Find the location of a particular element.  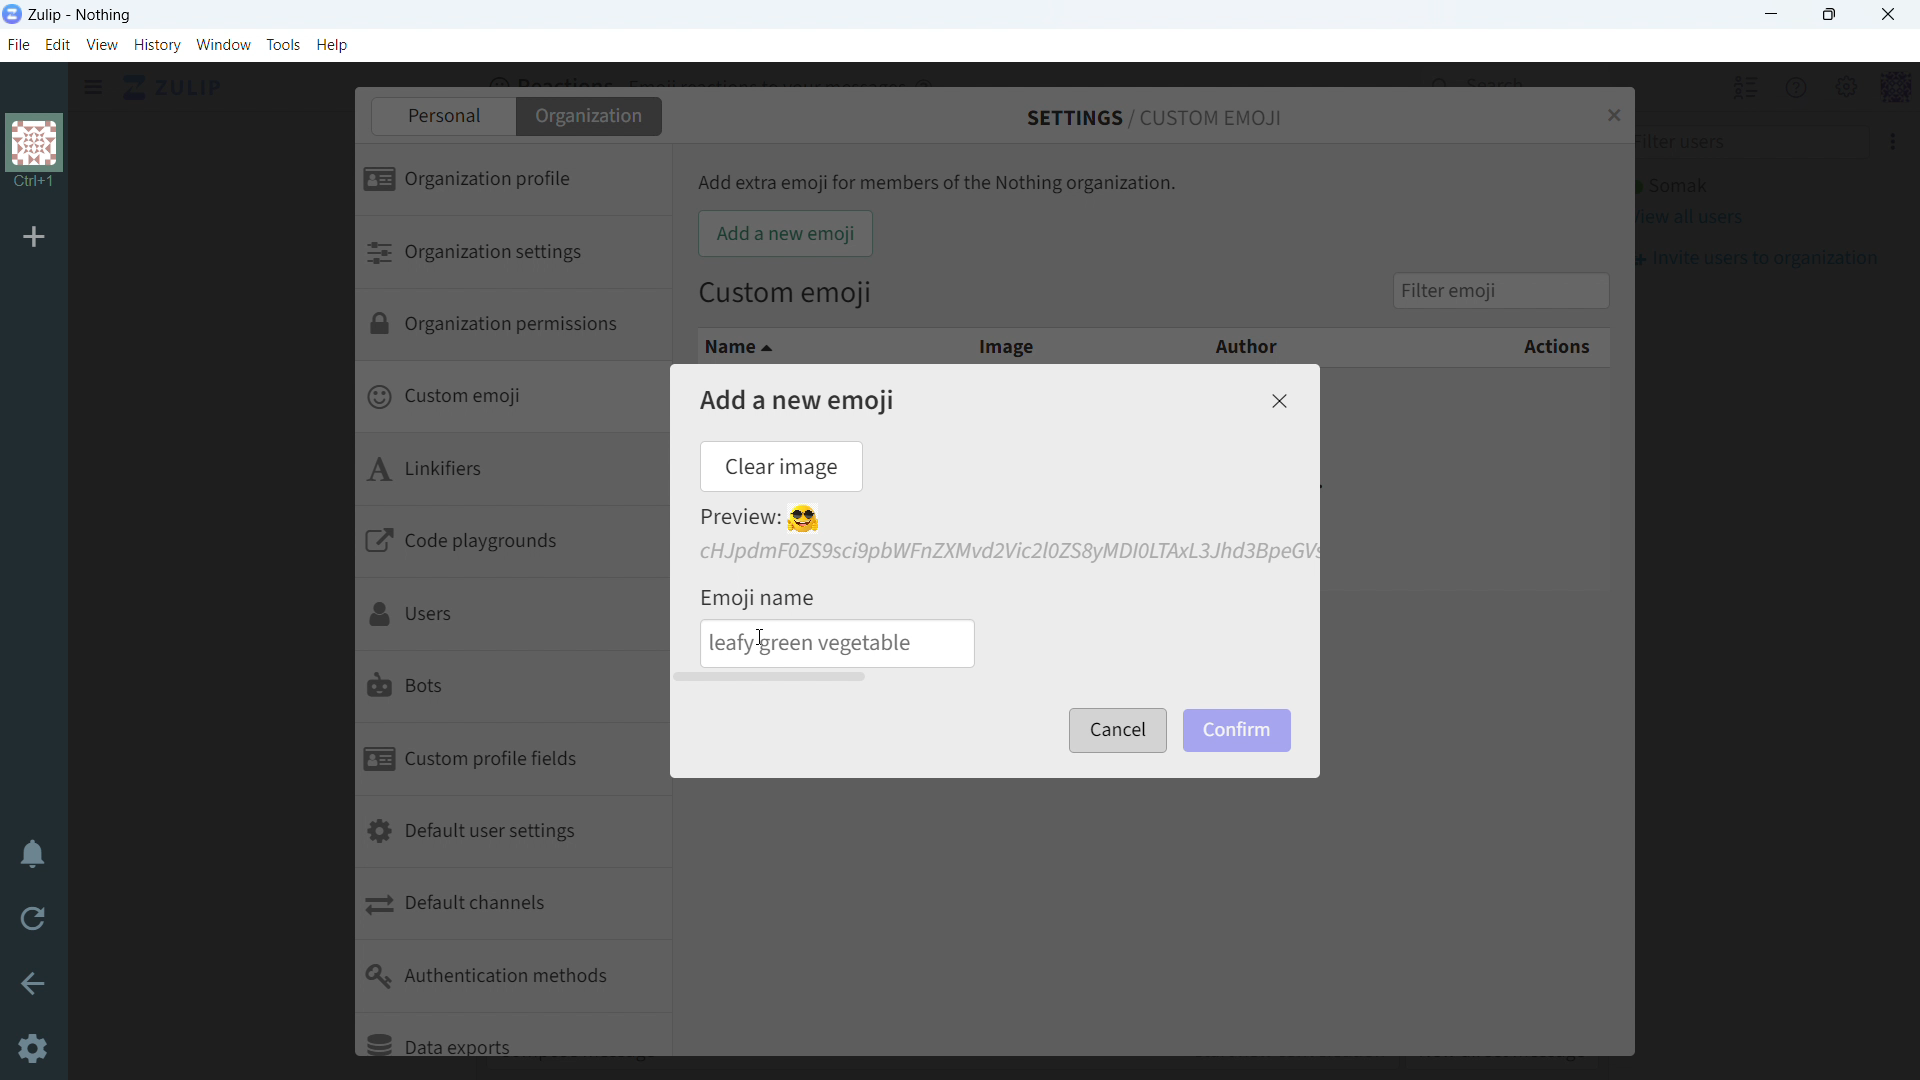

go to home view is located at coordinates (173, 88).